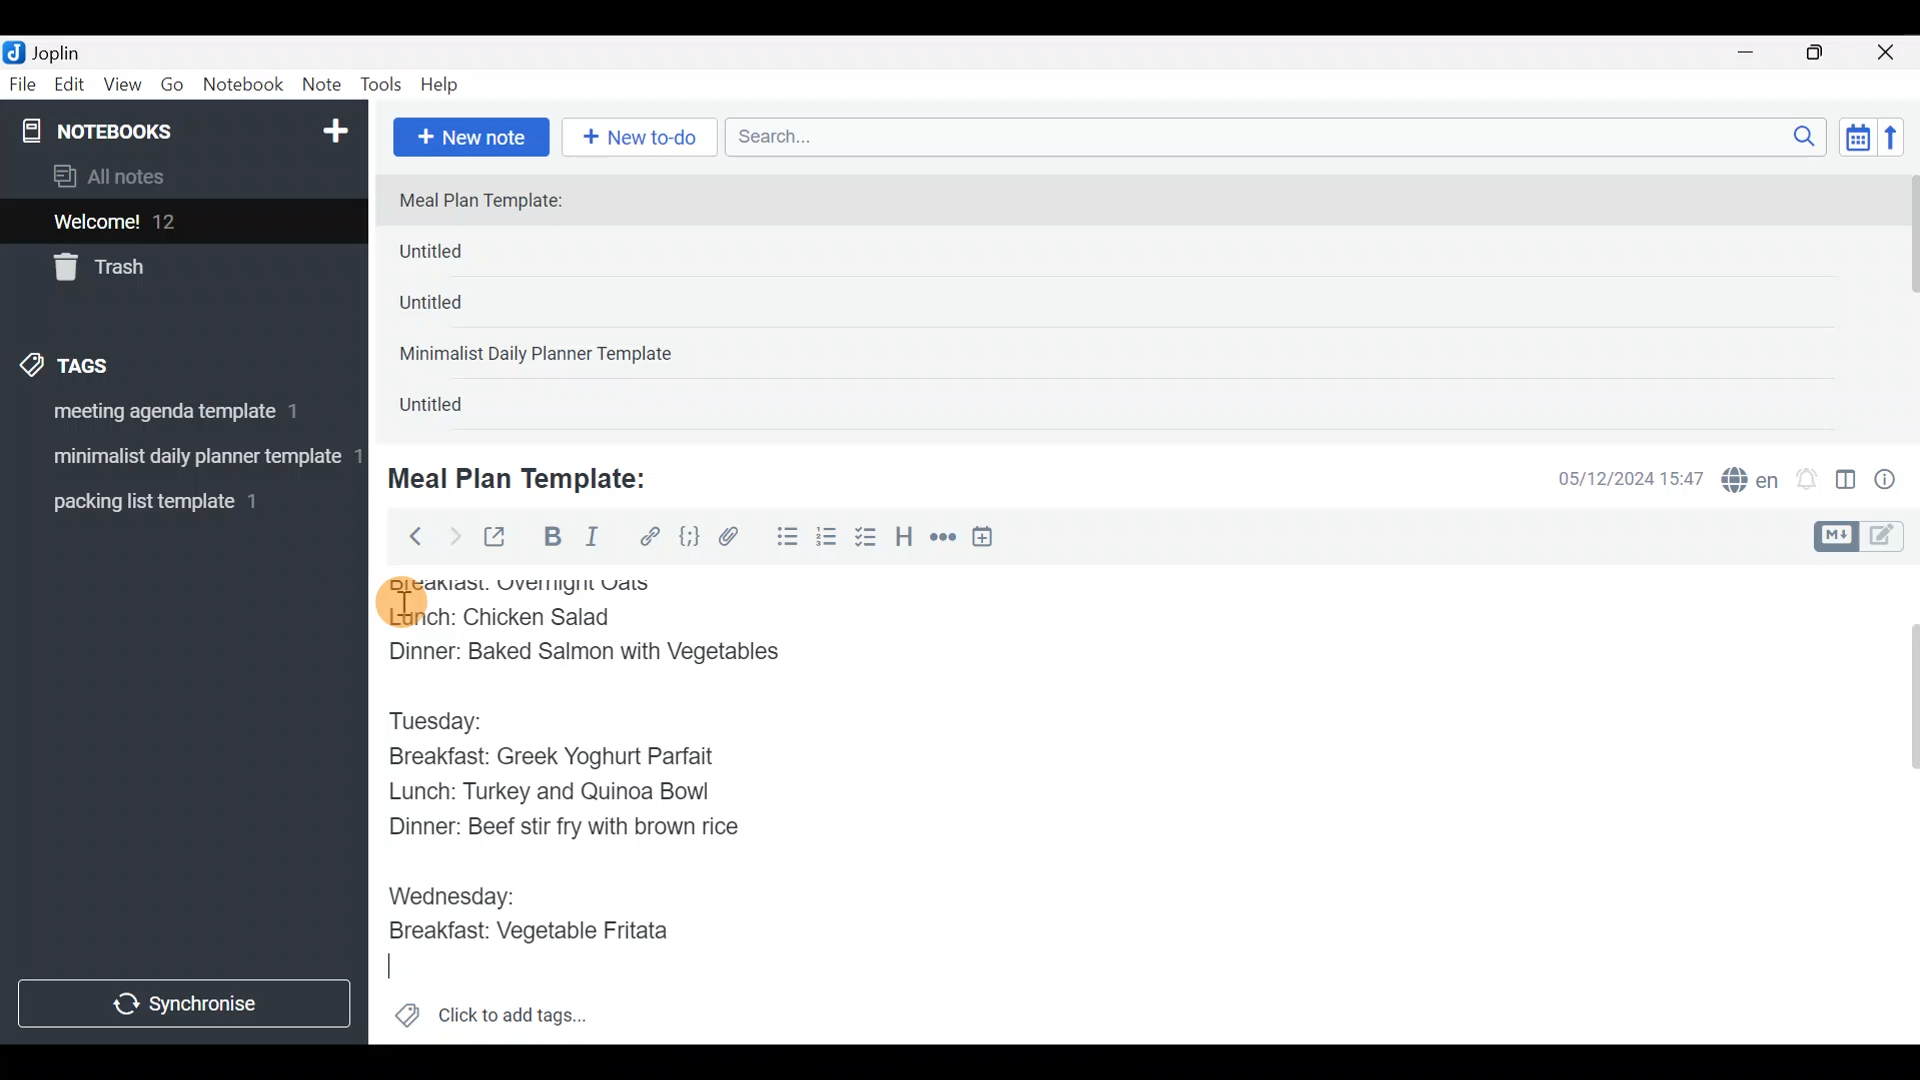 The height and width of the screenshot is (1080, 1920). I want to click on All notes, so click(179, 178).